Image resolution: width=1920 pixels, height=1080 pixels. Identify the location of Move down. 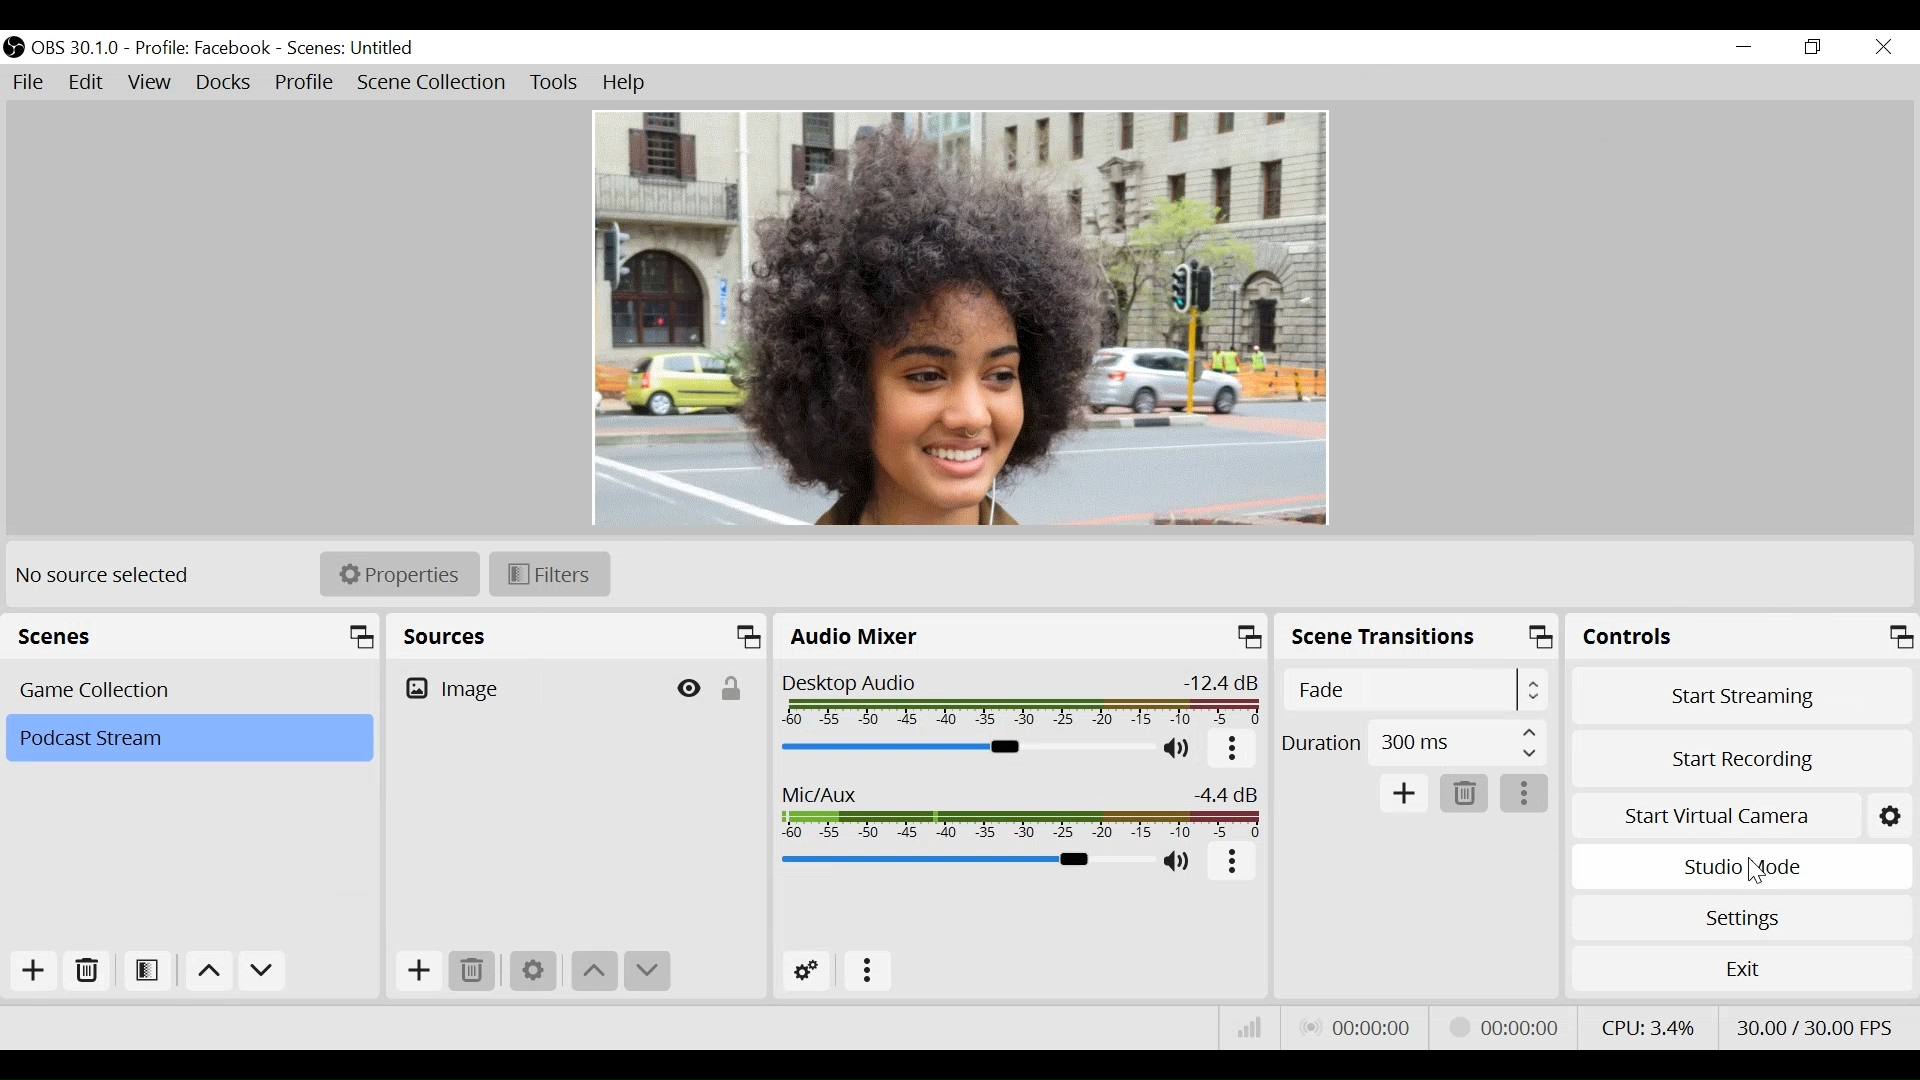
(266, 971).